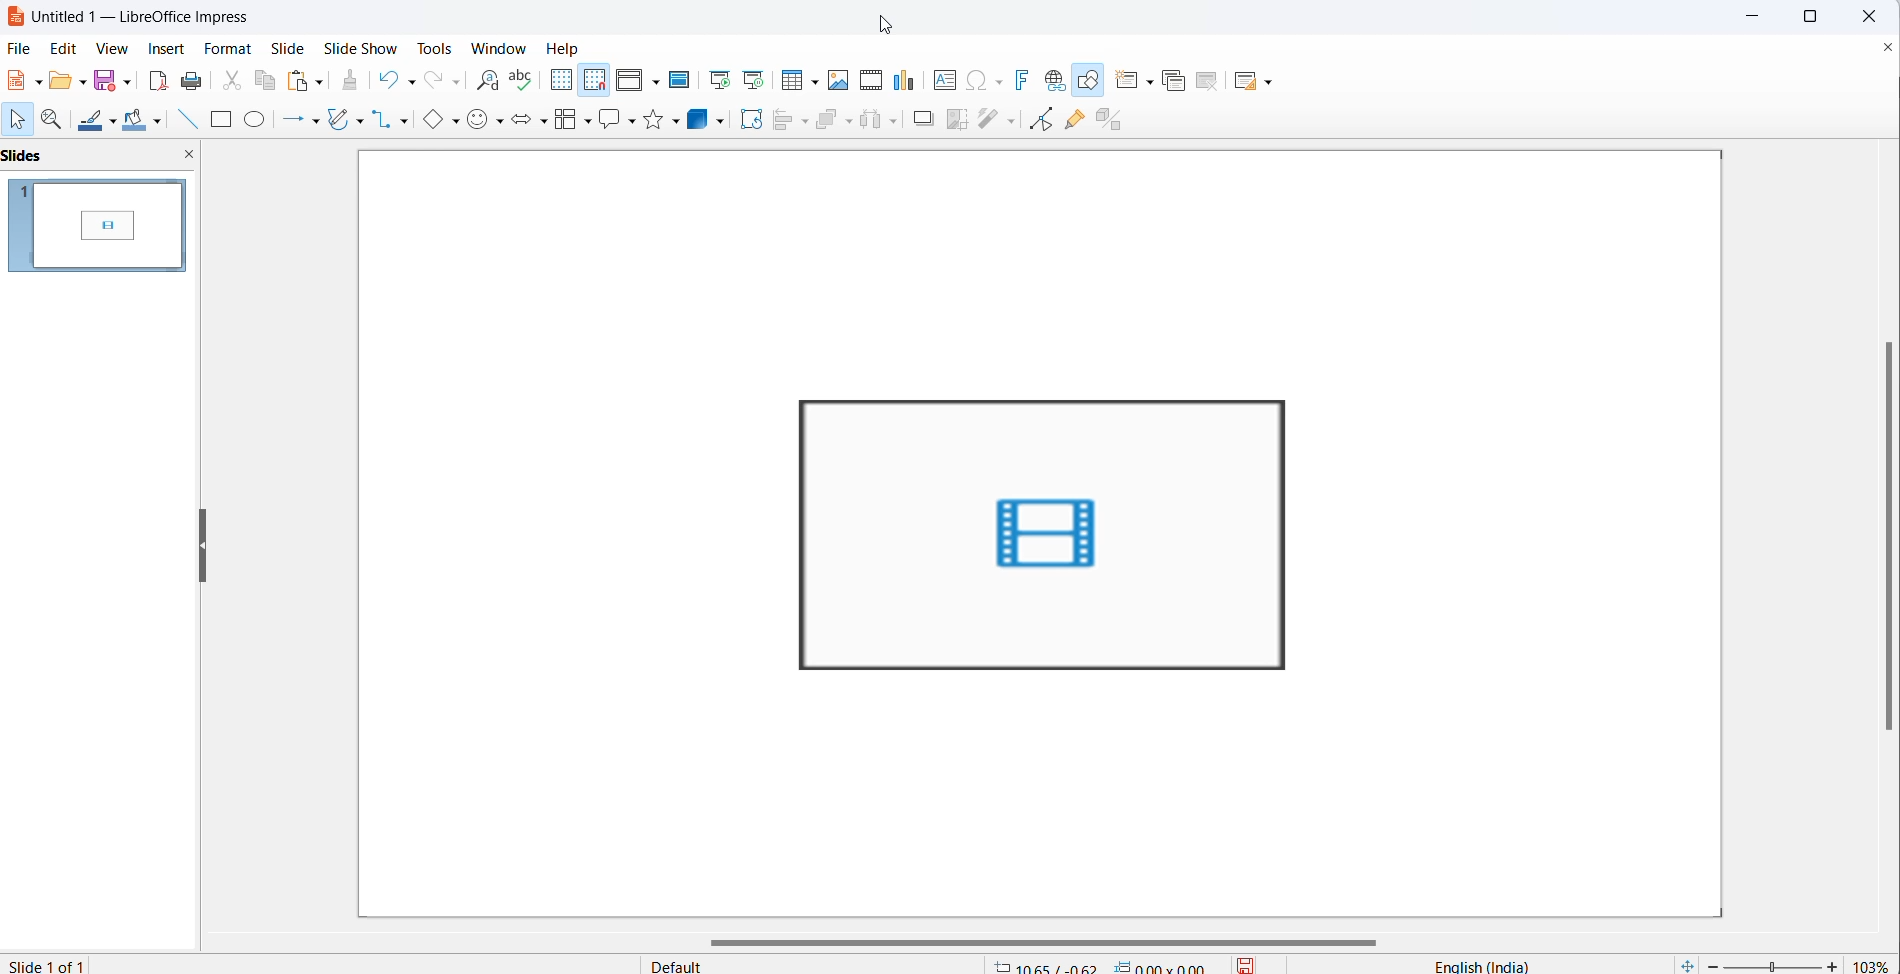 The width and height of the screenshot is (1900, 974). What do you see at coordinates (793, 676) in the screenshot?
I see `selection markup` at bounding box center [793, 676].